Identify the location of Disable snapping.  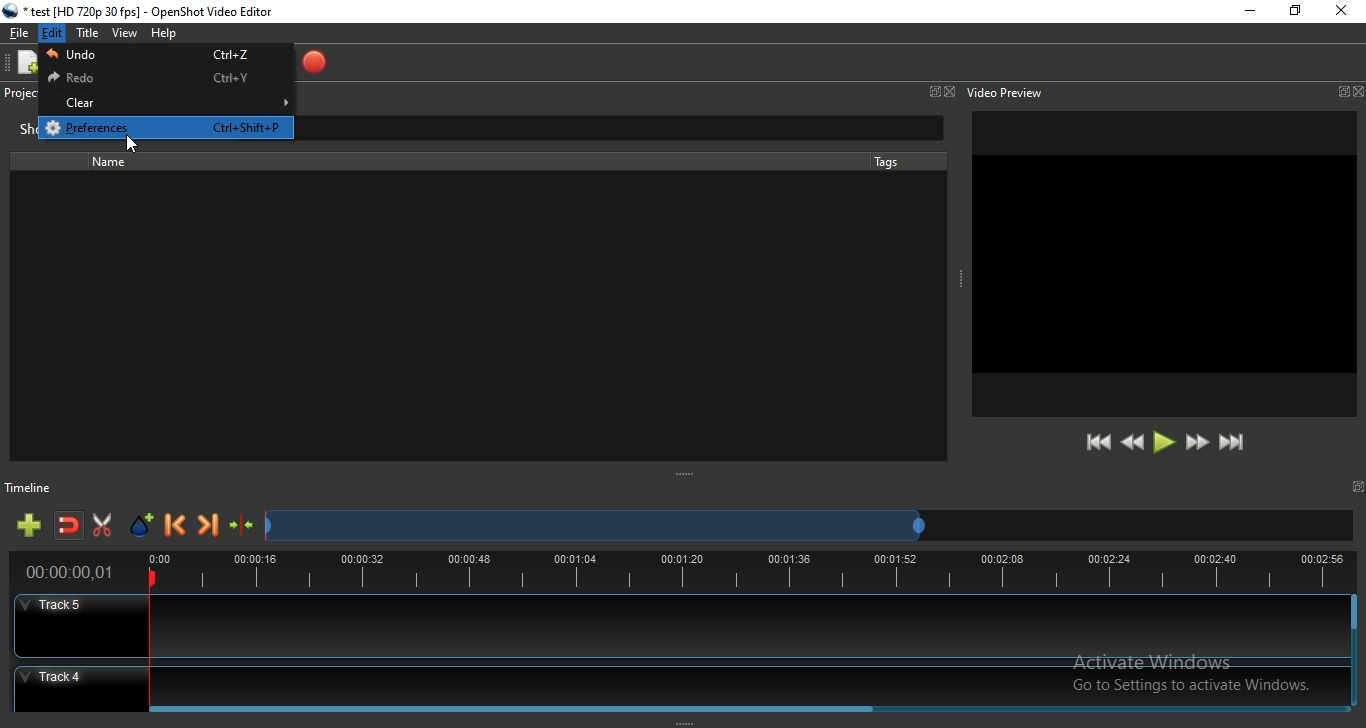
(69, 527).